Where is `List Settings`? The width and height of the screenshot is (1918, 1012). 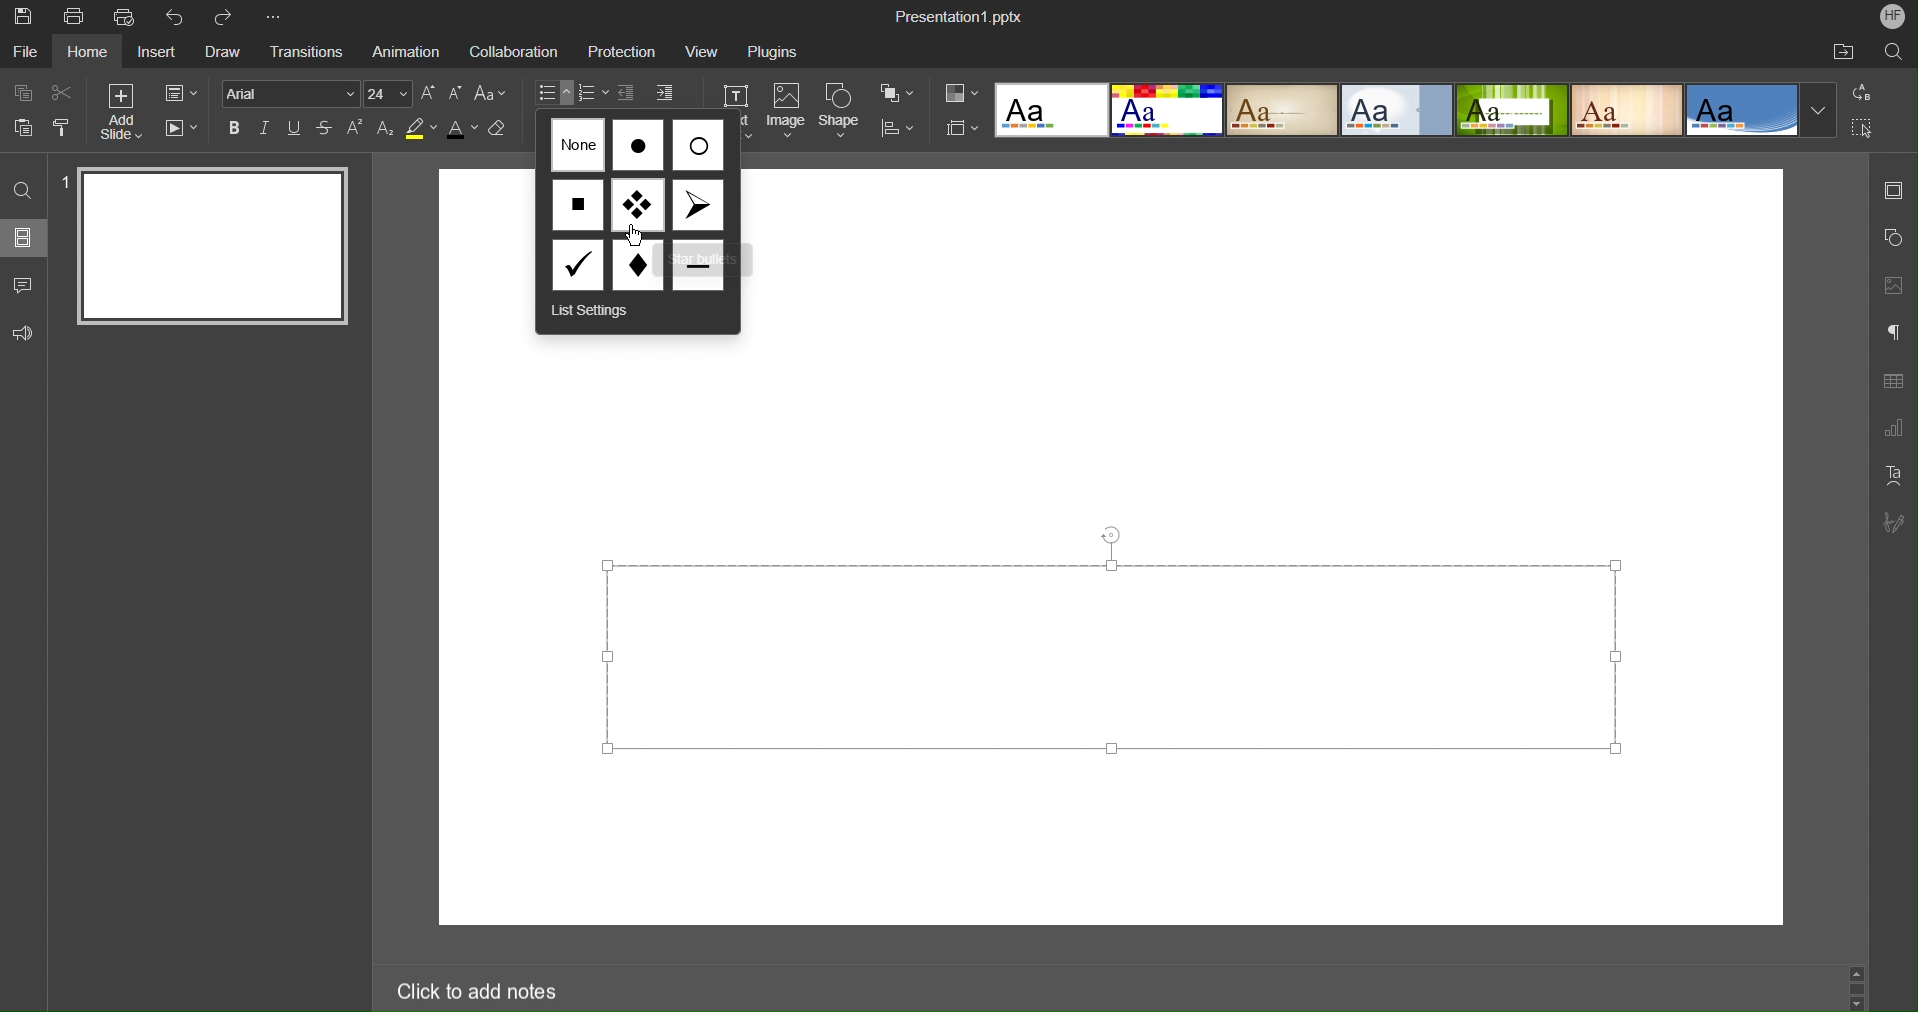
List Settings is located at coordinates (588, 312).